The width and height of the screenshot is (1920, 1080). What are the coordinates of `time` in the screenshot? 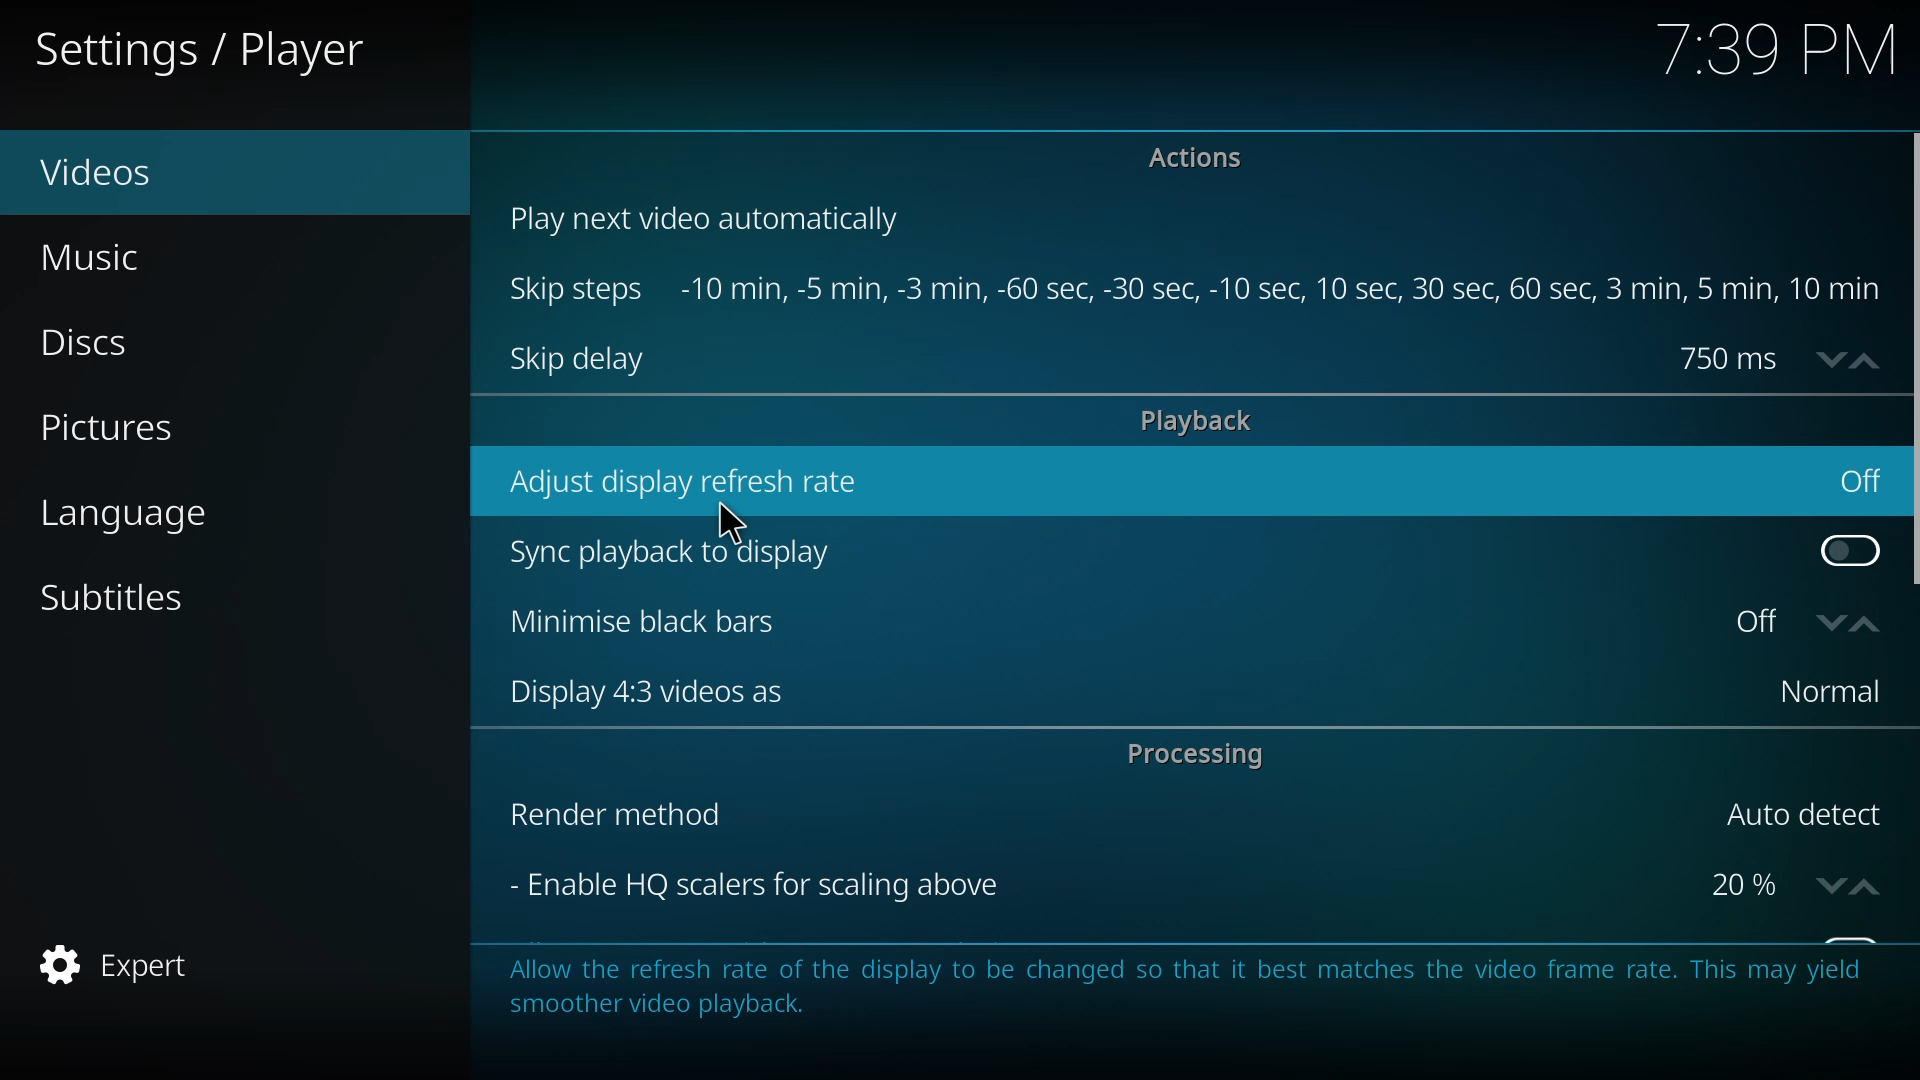 It's located at (1778, 48).